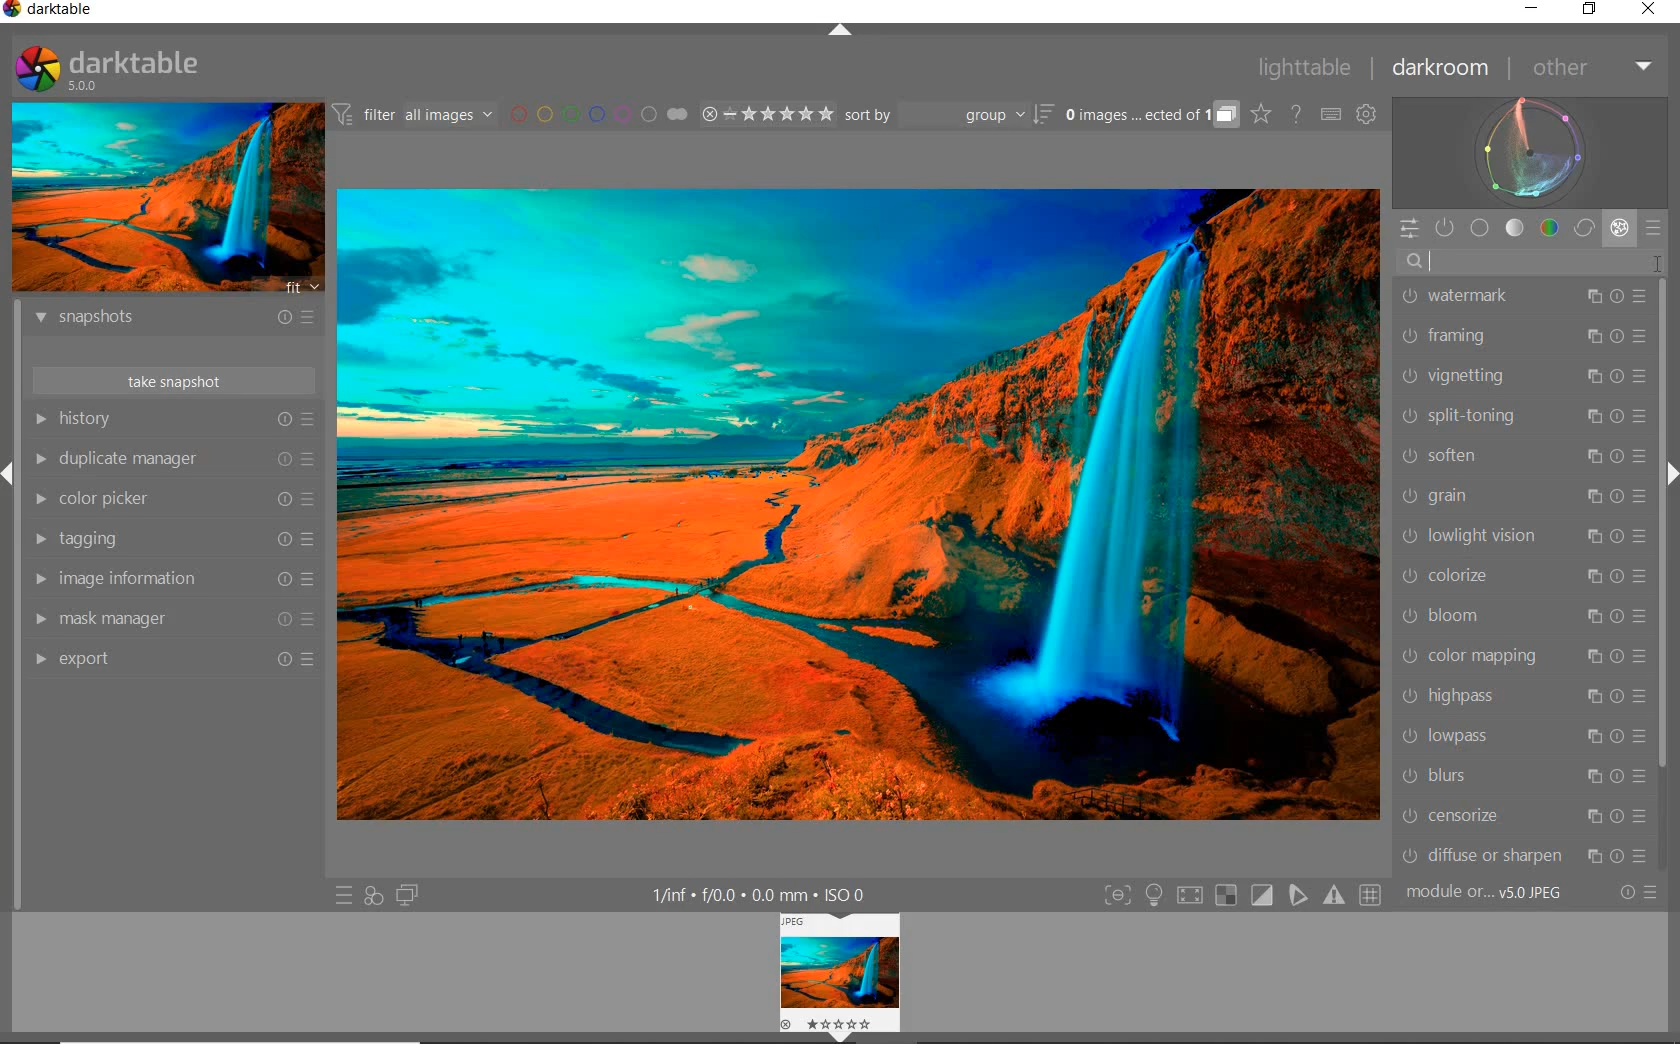 Image resolution: width=1680 pixels, height=1044 pixels. I want to click on SEARCH MODULE BY NAME, so click(1528, 263).